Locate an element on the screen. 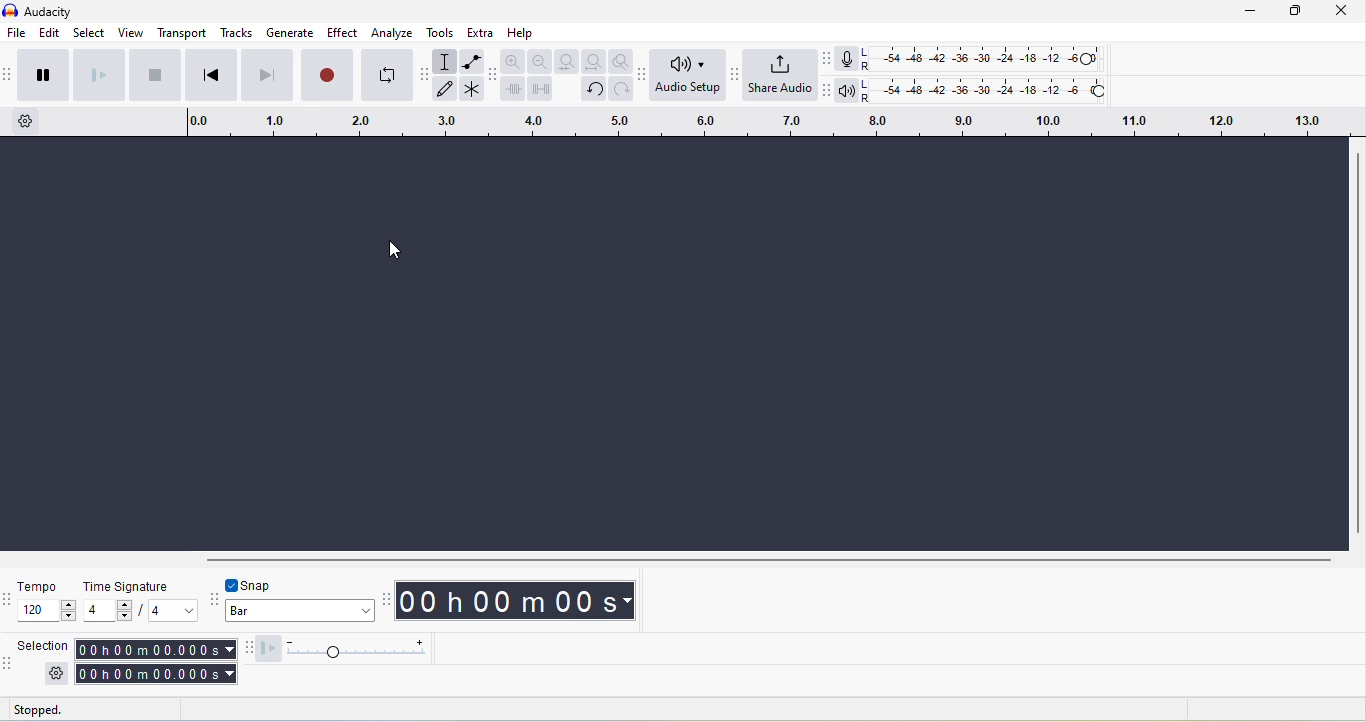  audacity time signature toolbar is located at coordinates (9, 604).